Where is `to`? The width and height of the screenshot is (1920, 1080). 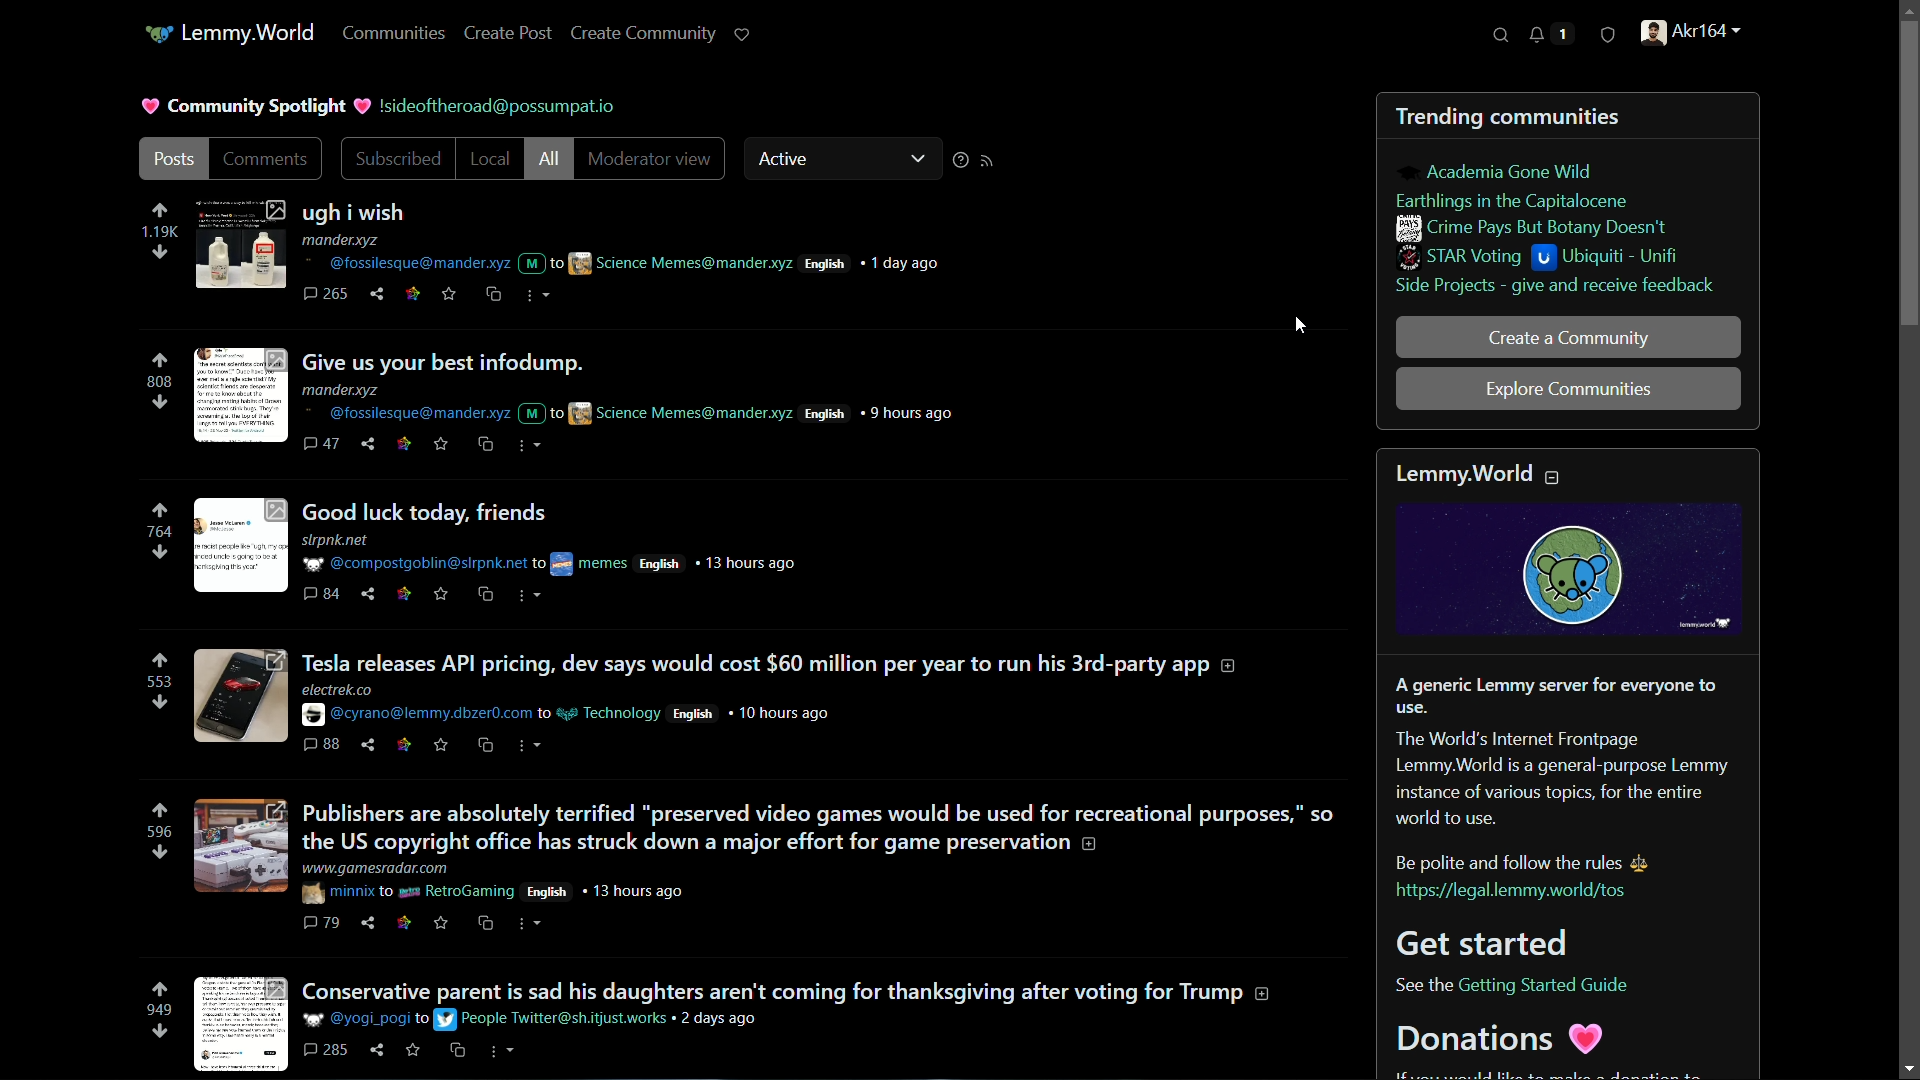 to is located at coordinates (539, 565).